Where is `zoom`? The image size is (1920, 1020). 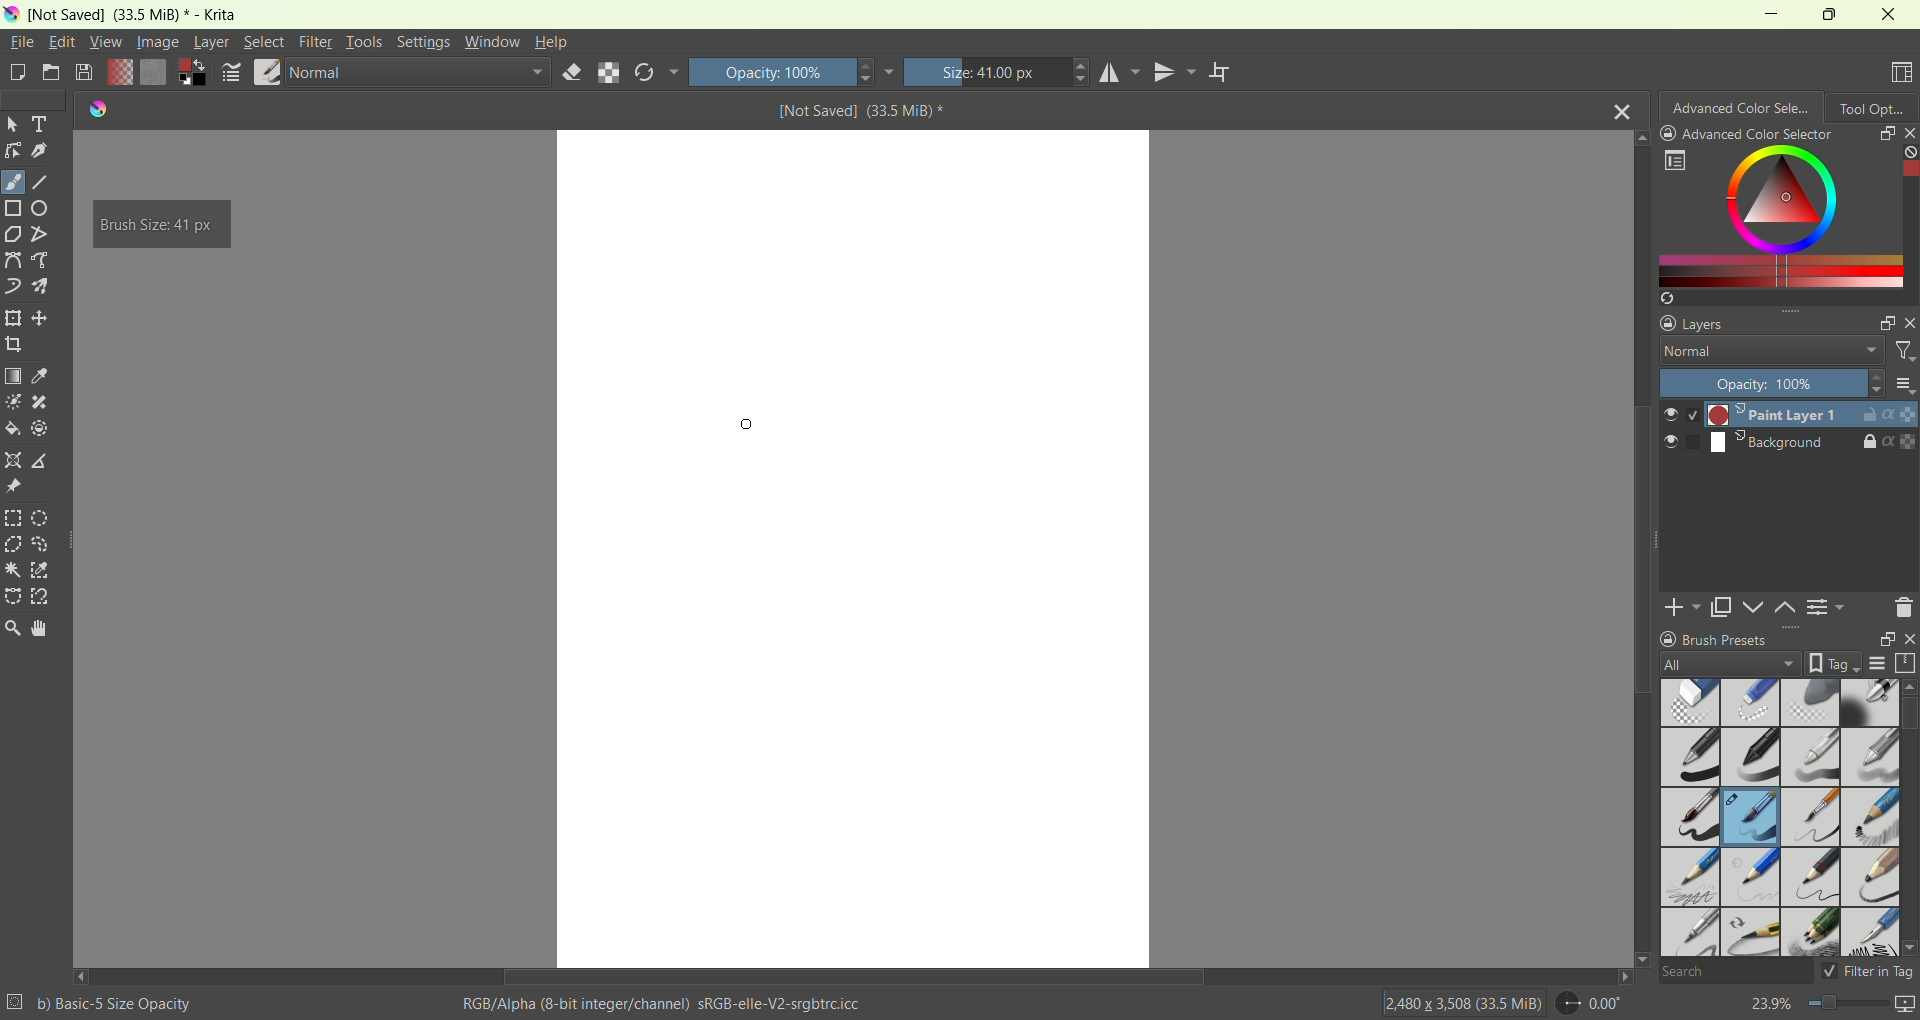
zoom is located at coordinates (12, 628).